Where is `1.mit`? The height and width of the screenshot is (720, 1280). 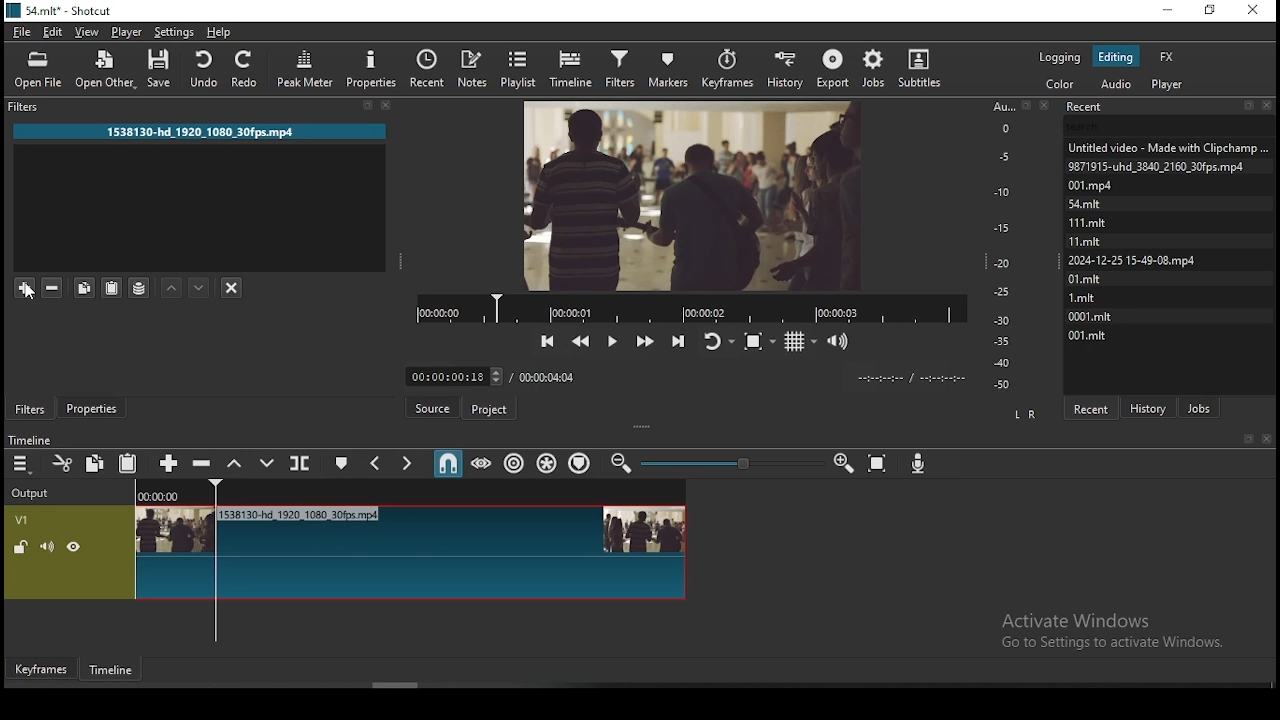 1.mit is located at coordinates (1081, 296).